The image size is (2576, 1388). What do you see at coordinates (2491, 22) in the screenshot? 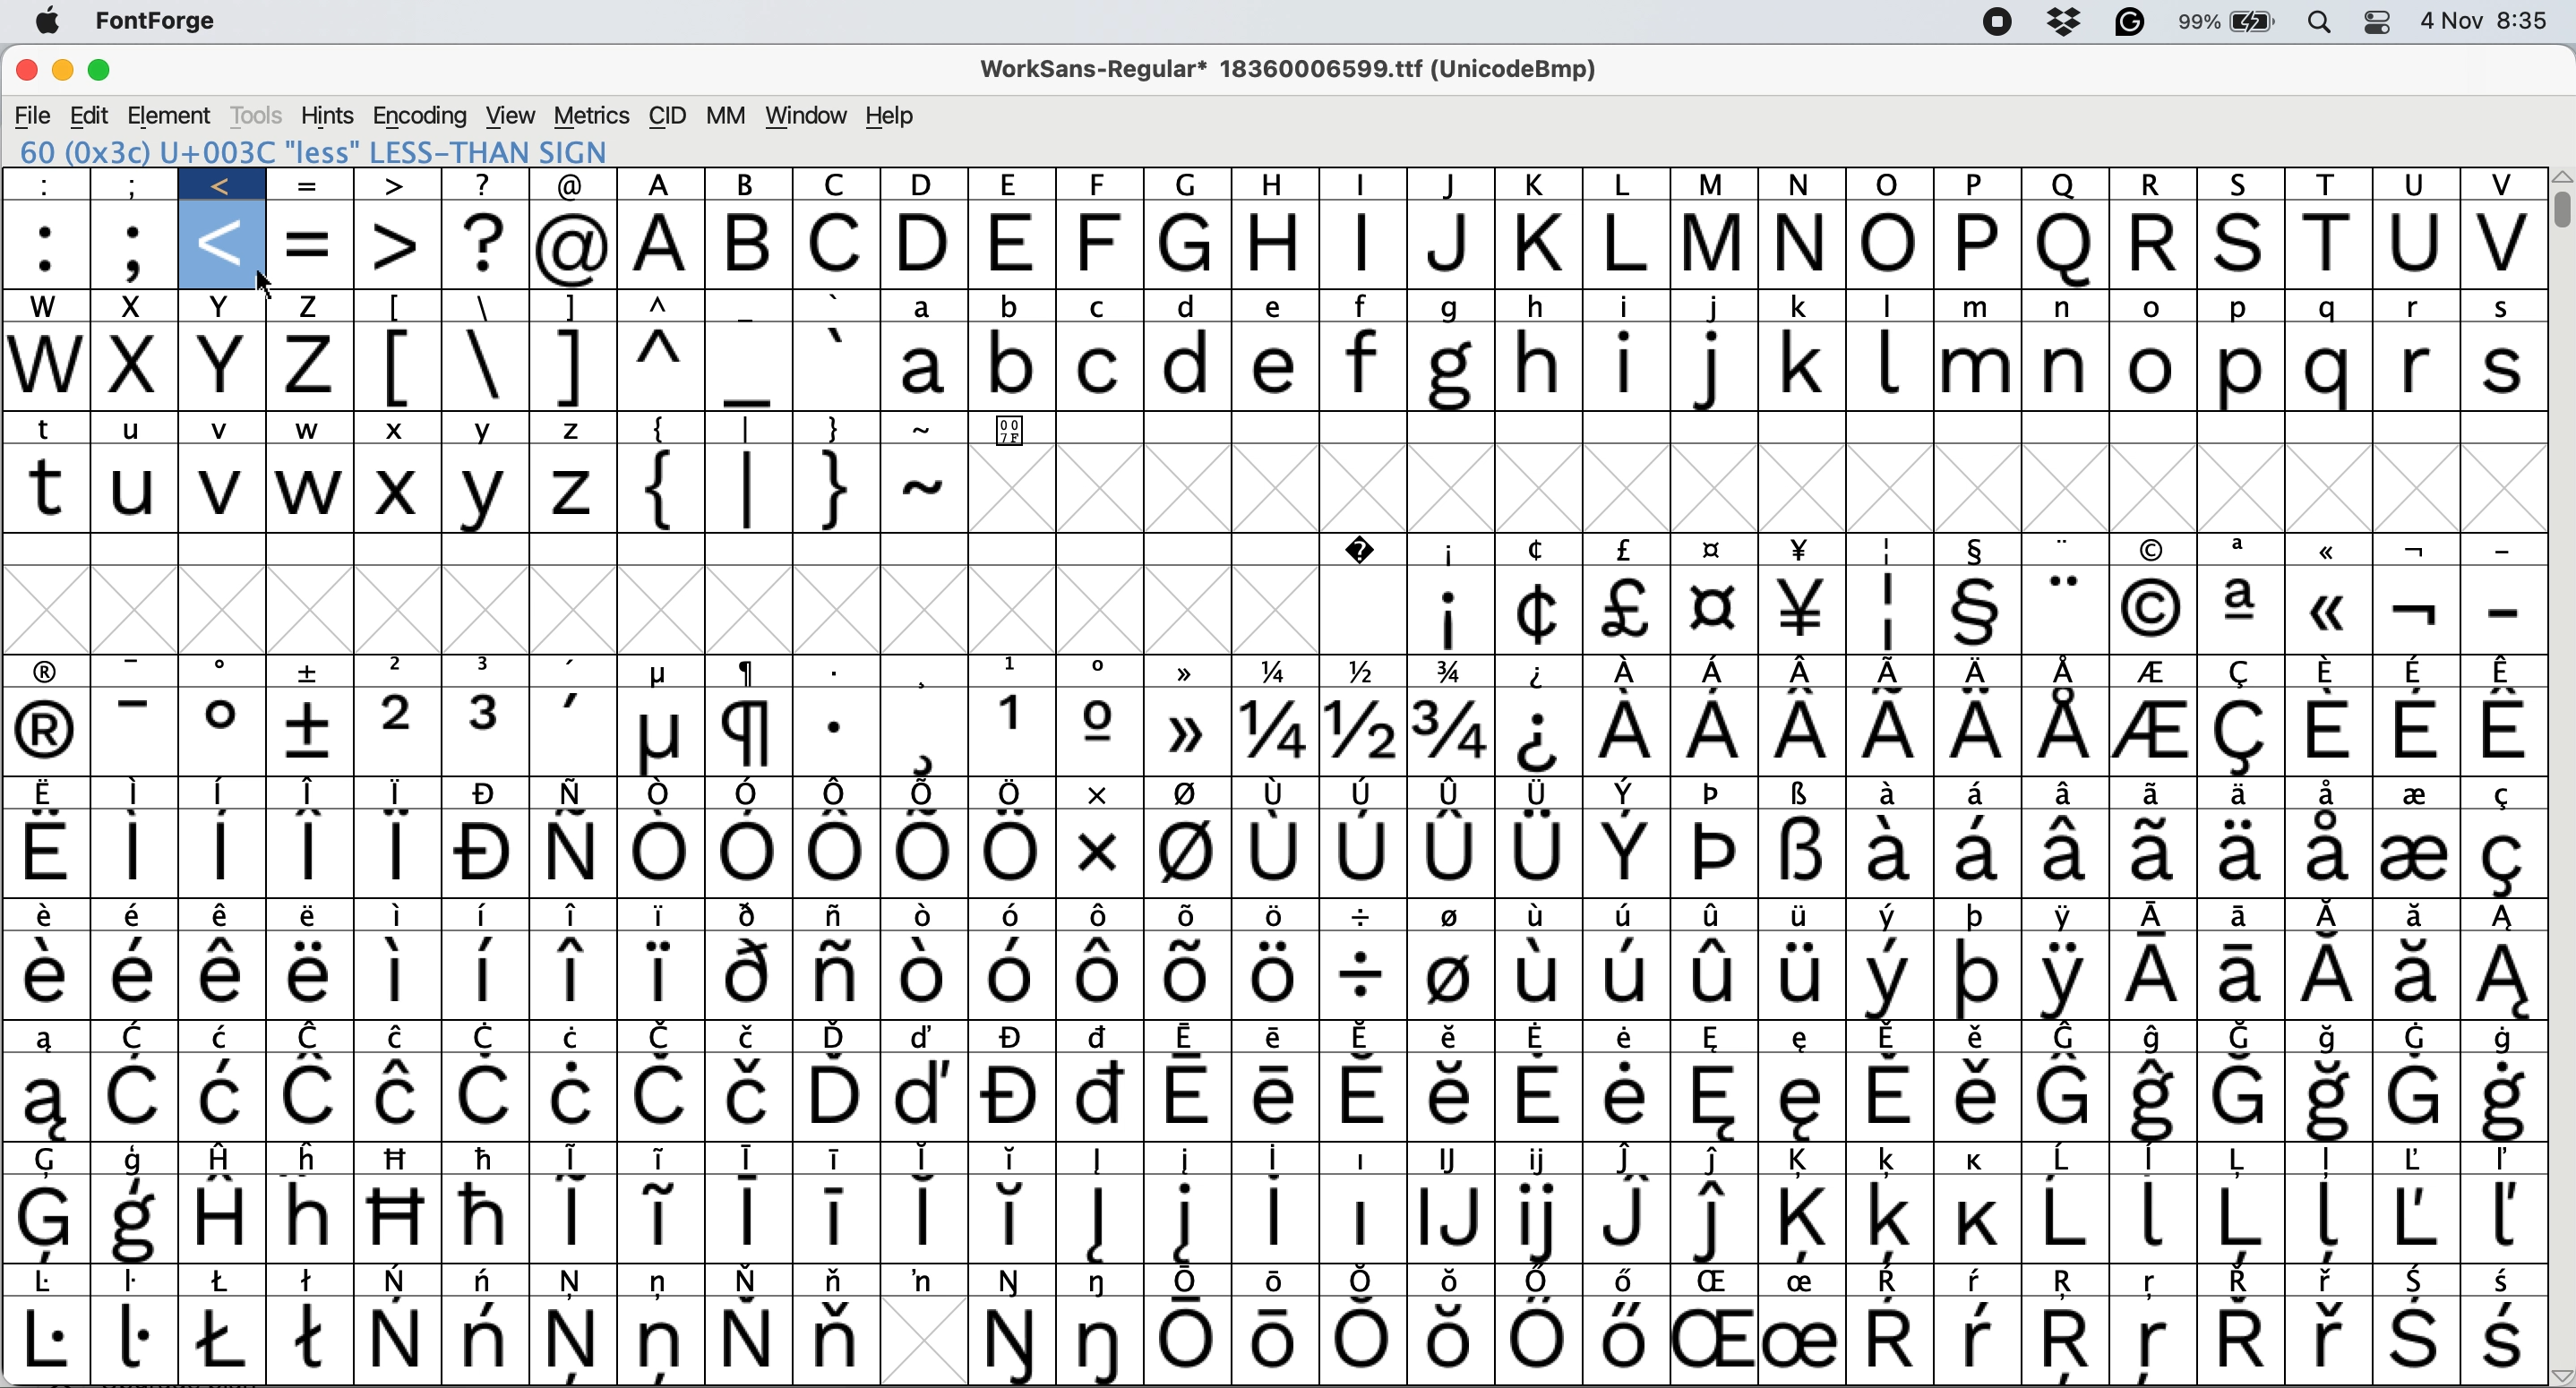
I see `4 Nov 8:35` at bounding box center [2491, 22].